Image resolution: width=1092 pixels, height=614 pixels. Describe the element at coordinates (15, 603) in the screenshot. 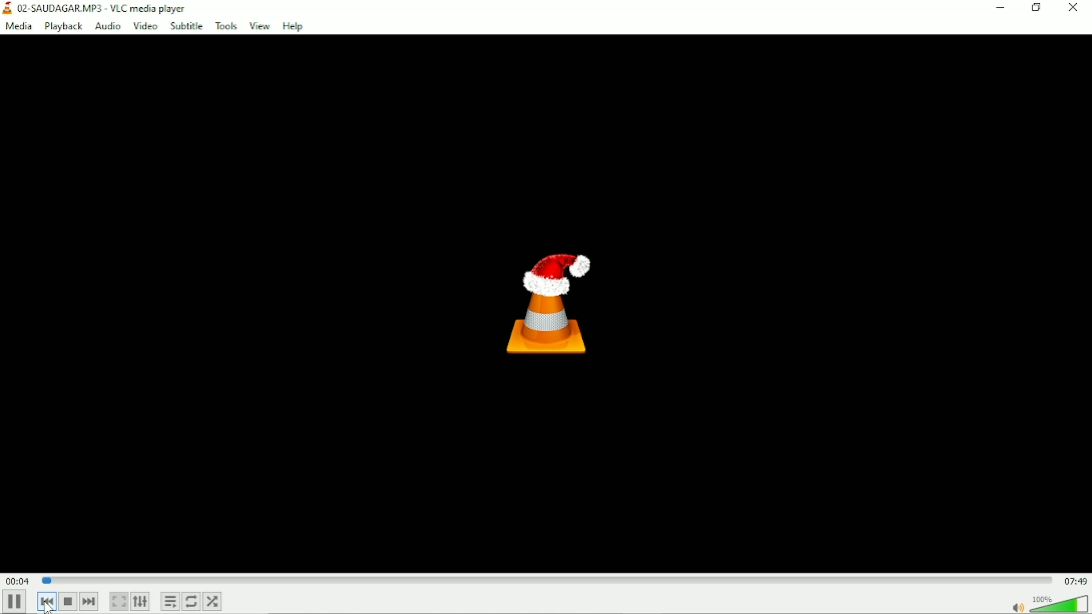

I see `Pause` at that location.